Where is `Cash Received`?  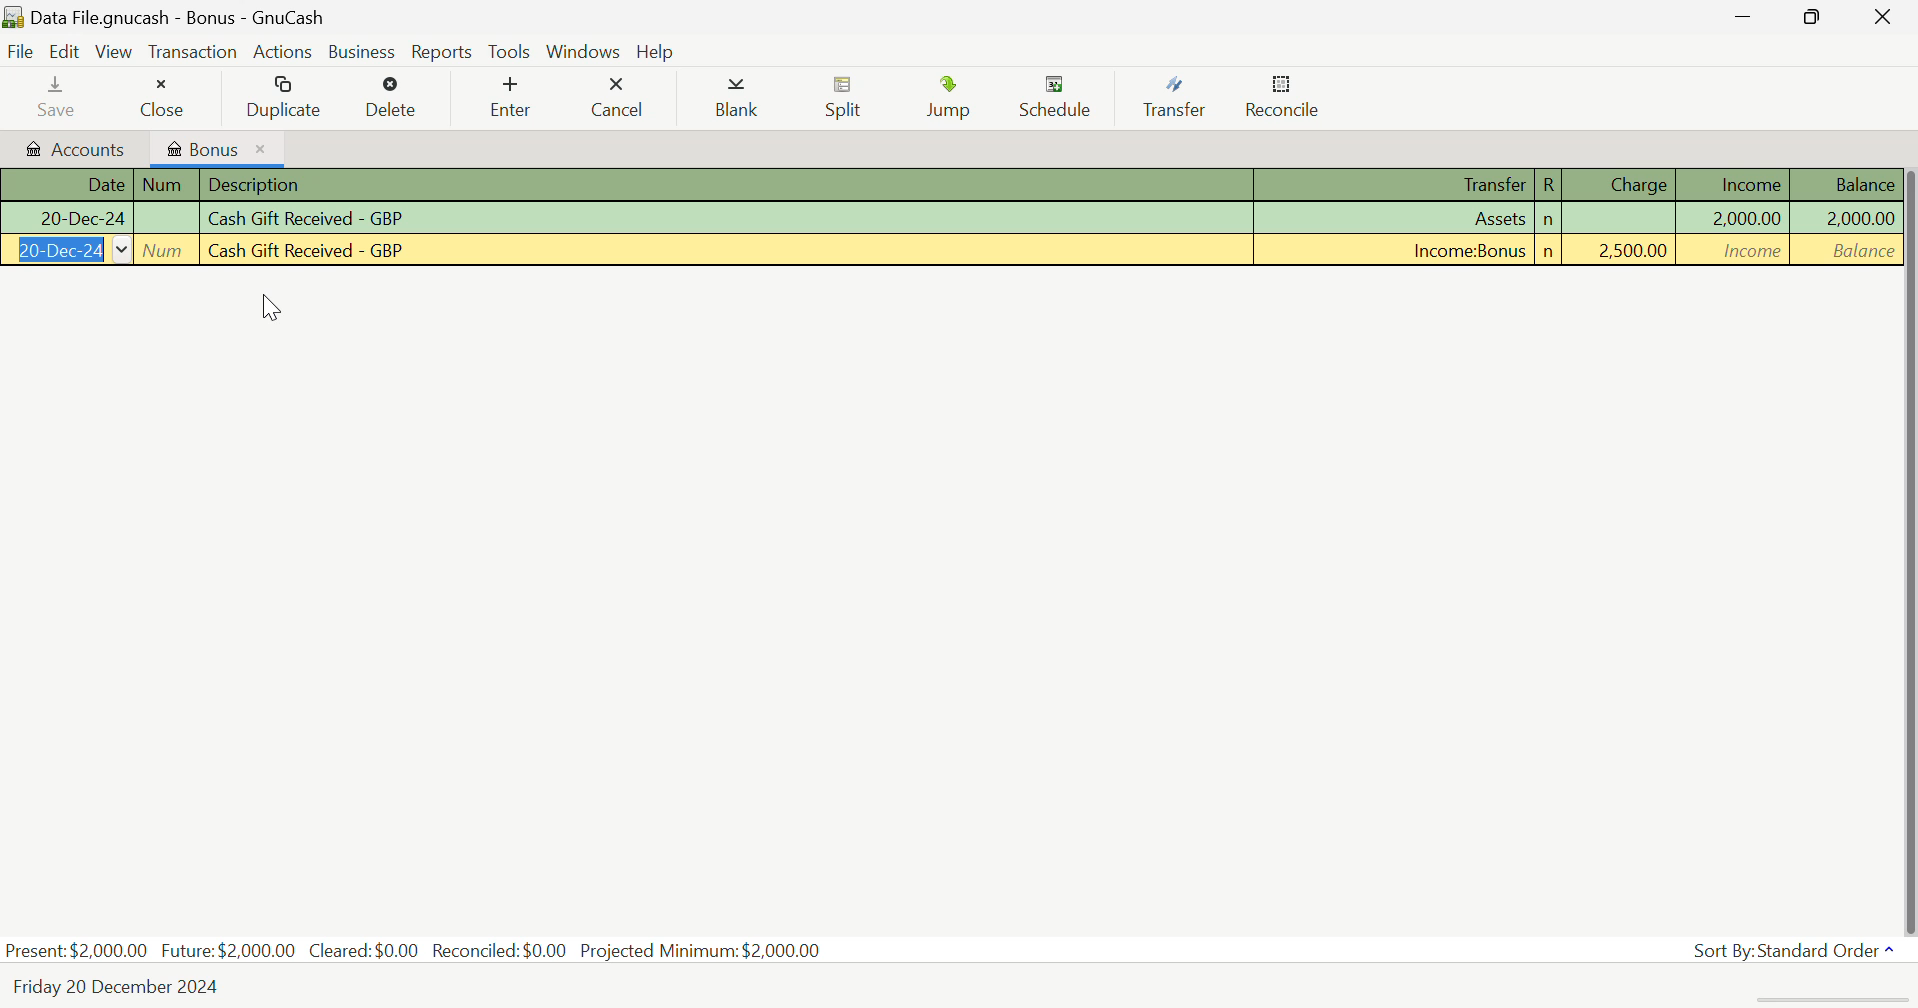
Cash Received is located at coordinates (728, 219).